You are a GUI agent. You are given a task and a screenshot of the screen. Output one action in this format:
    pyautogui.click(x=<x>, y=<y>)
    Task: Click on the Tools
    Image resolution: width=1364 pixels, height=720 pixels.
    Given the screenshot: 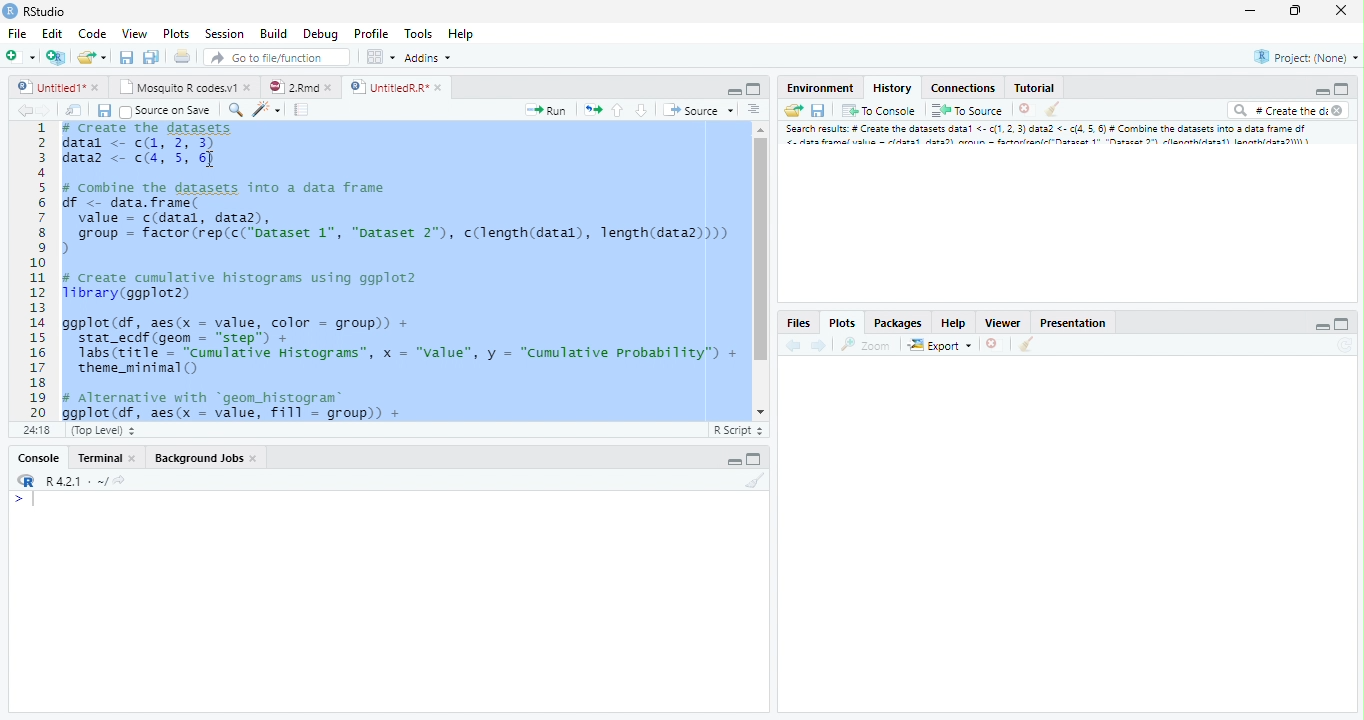 What is the action you would take?
    pyautogui.click(x=420, y=35)
    